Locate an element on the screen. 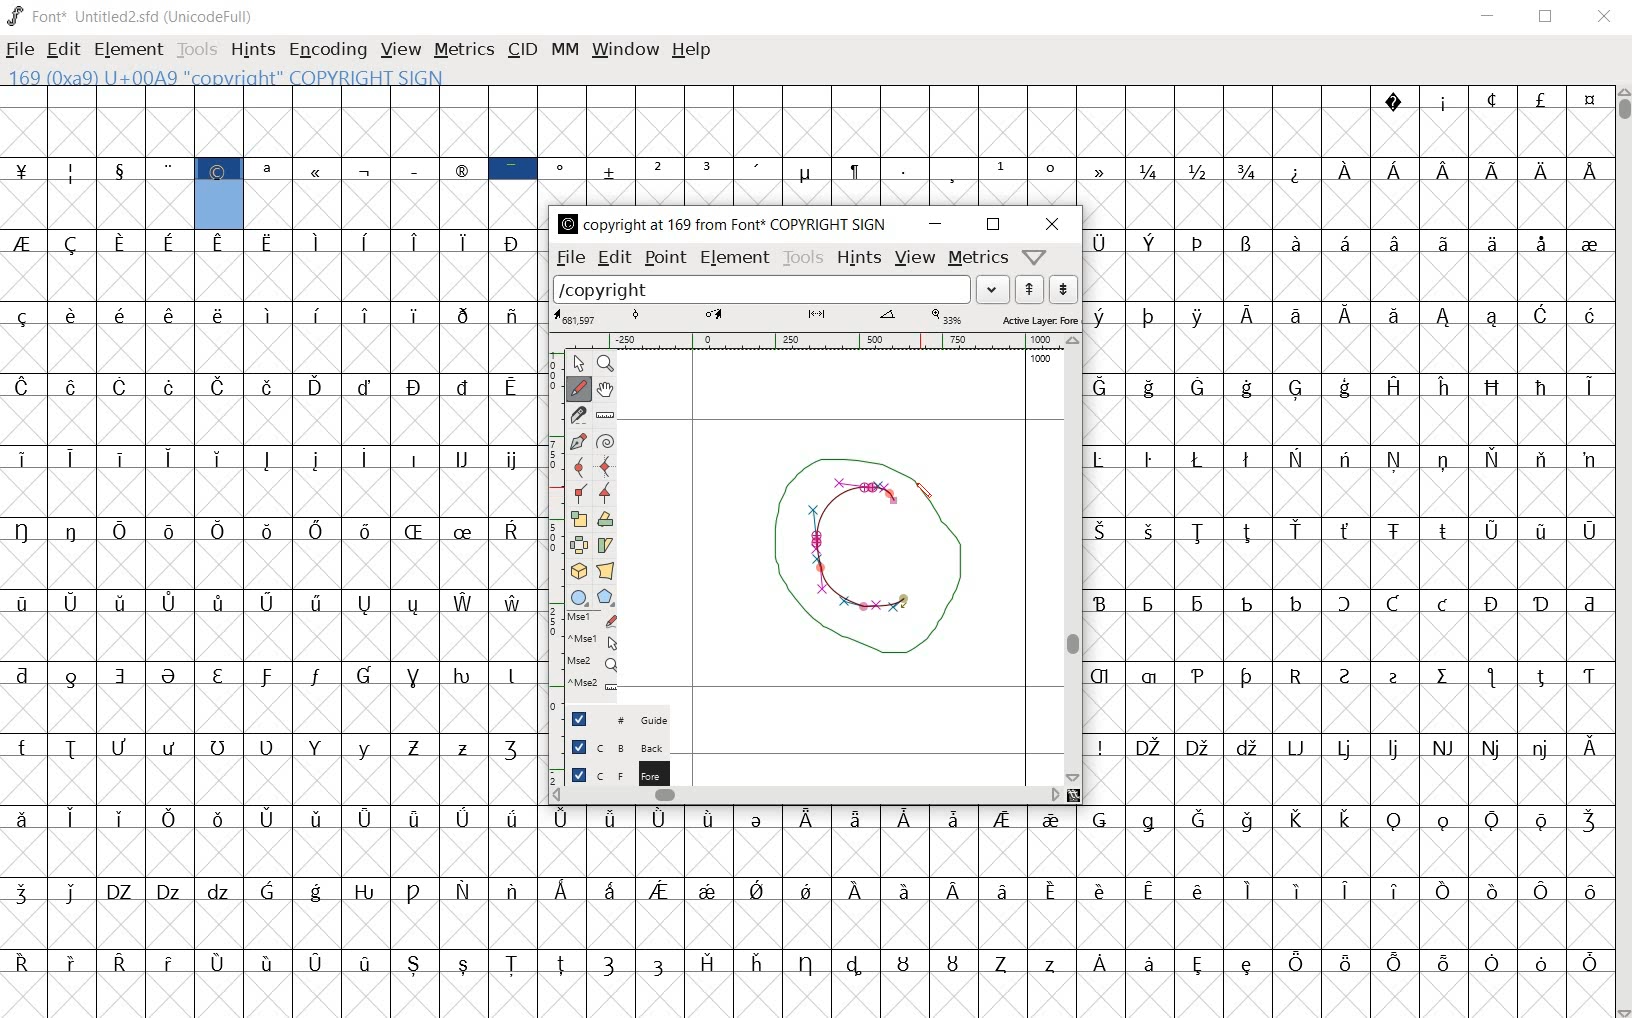  close is located at coordinates (1057, 223).